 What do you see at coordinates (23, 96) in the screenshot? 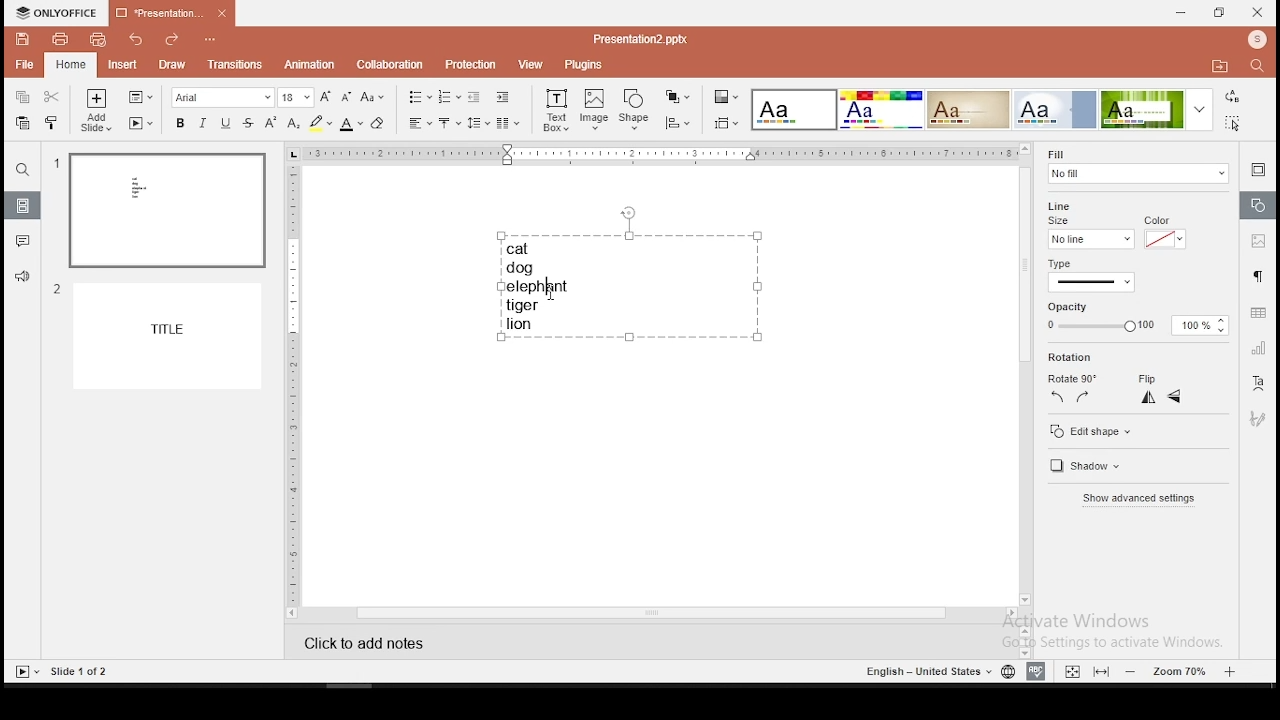
I see `copy` at bounding box center [23, 96].